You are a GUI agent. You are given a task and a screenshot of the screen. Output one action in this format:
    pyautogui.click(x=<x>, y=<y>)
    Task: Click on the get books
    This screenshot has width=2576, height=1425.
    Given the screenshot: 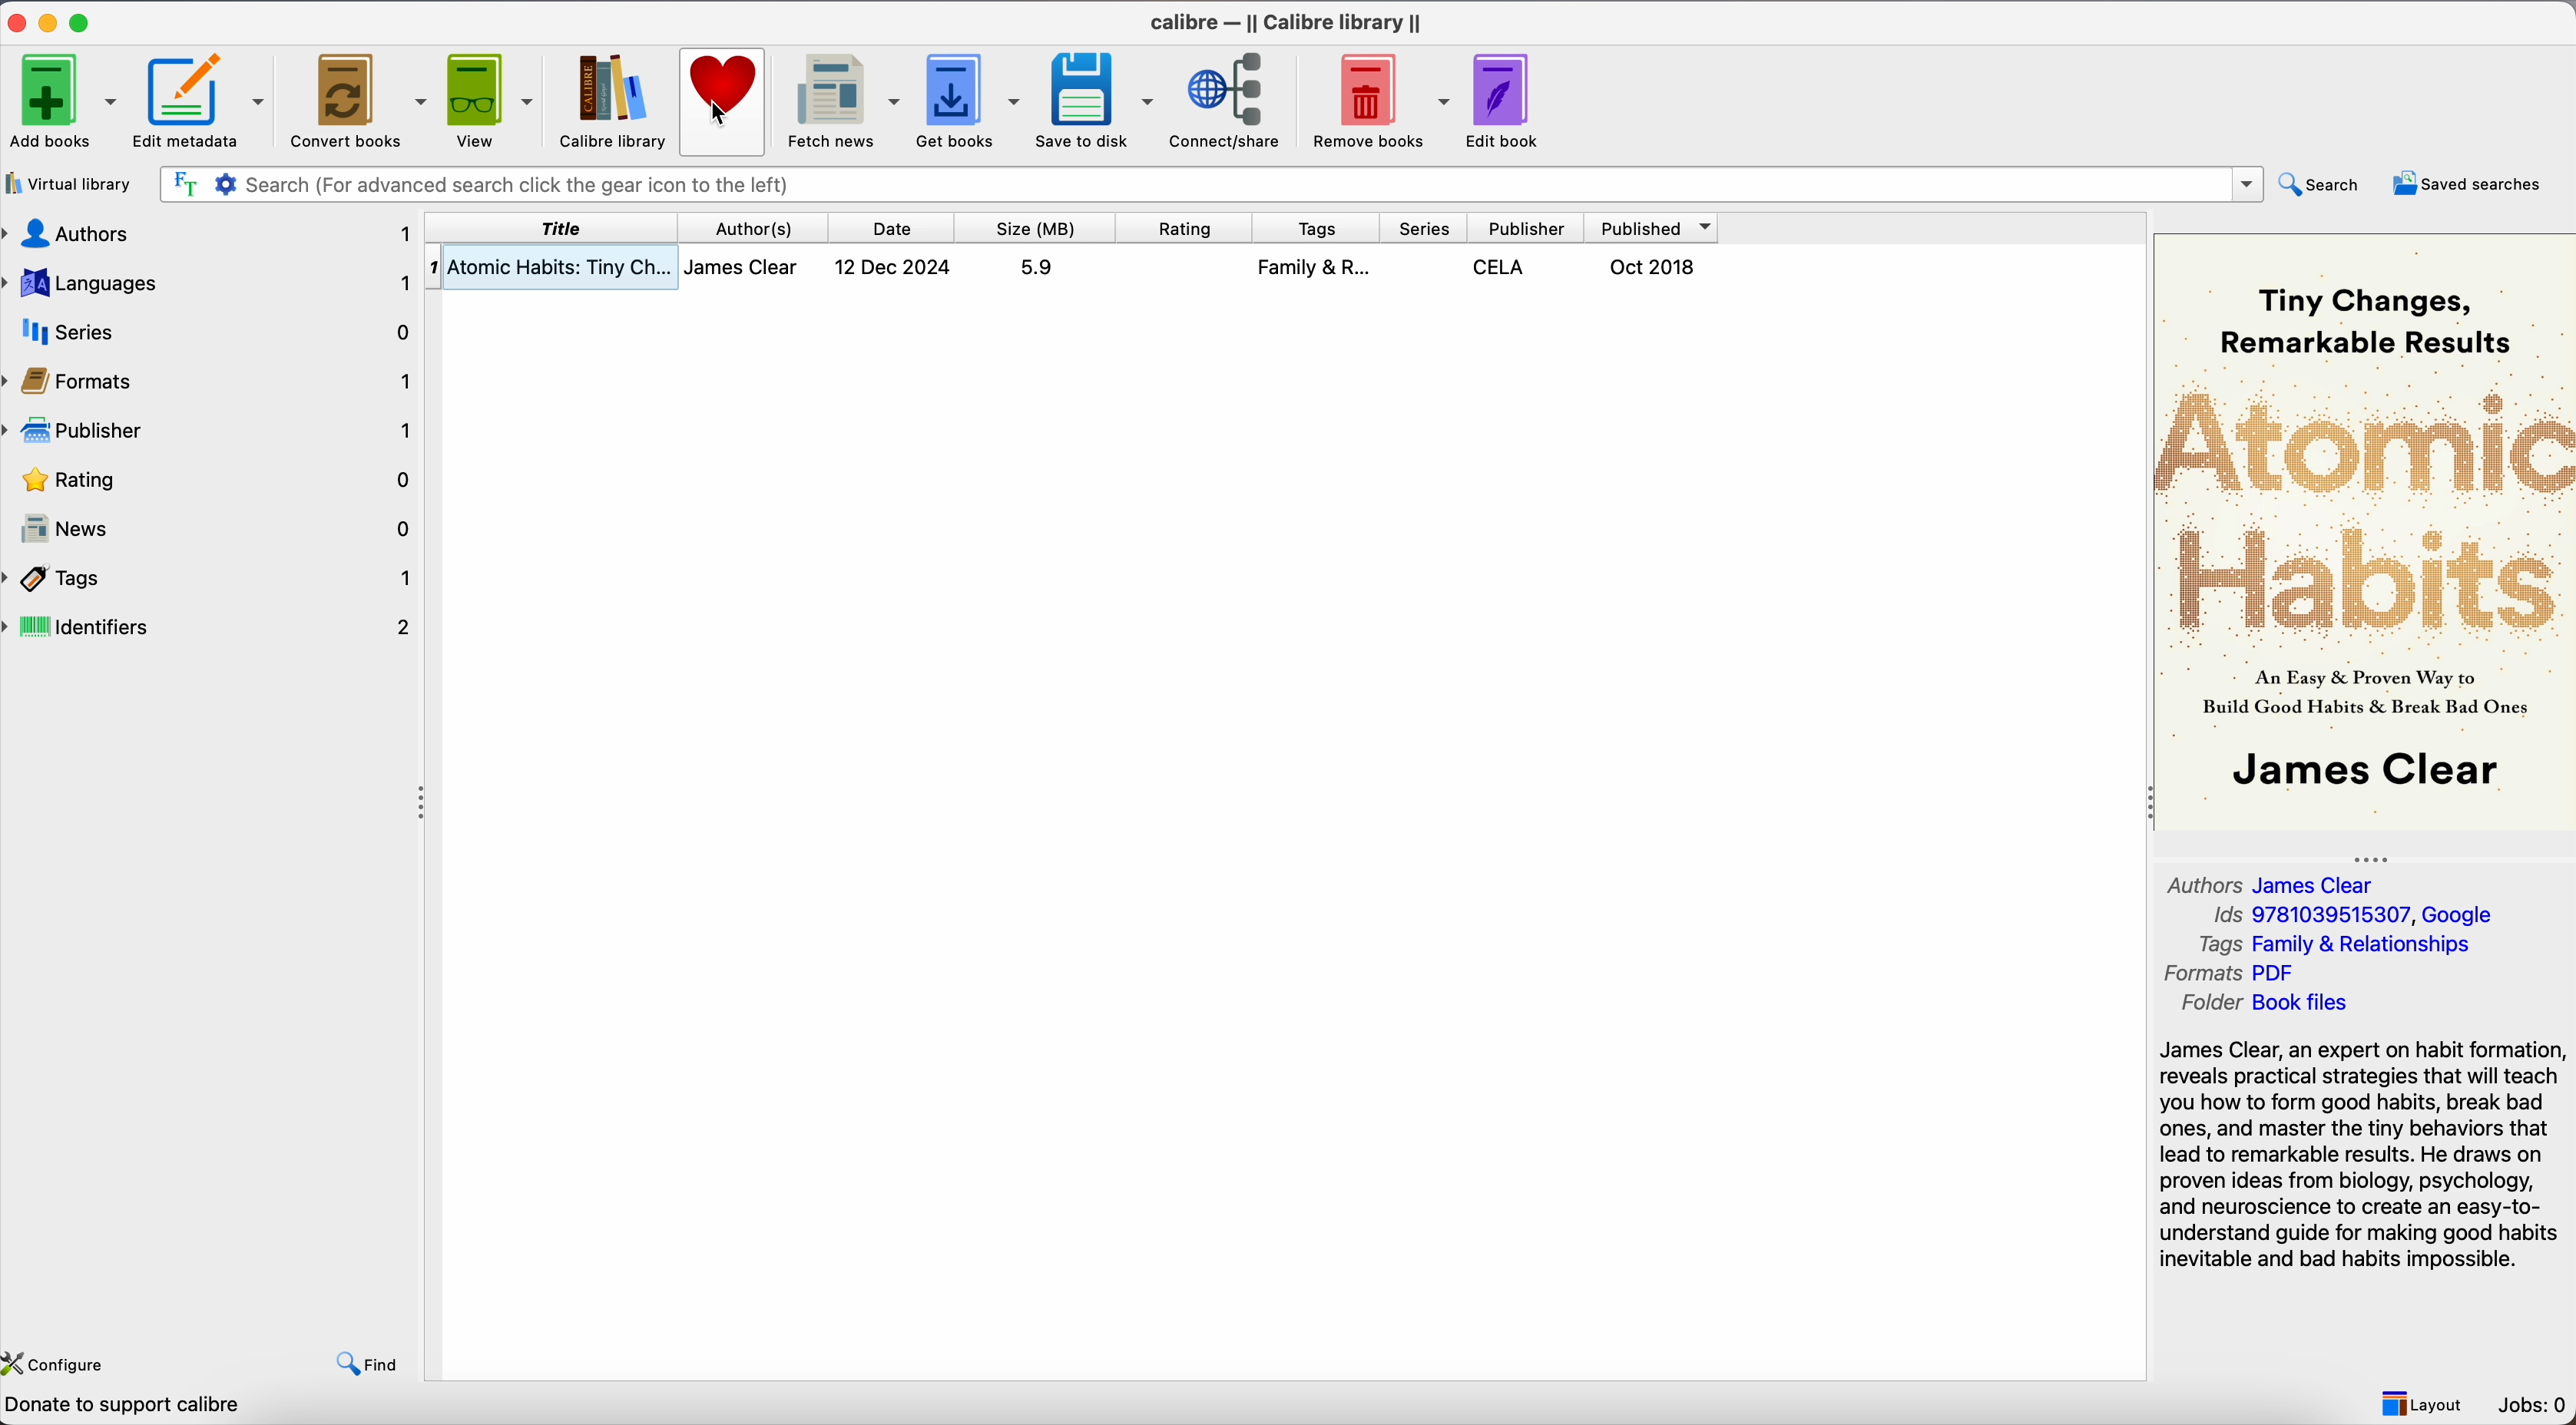 What is the action you would take?
    pyautogui.click(x=966, y=100)
    